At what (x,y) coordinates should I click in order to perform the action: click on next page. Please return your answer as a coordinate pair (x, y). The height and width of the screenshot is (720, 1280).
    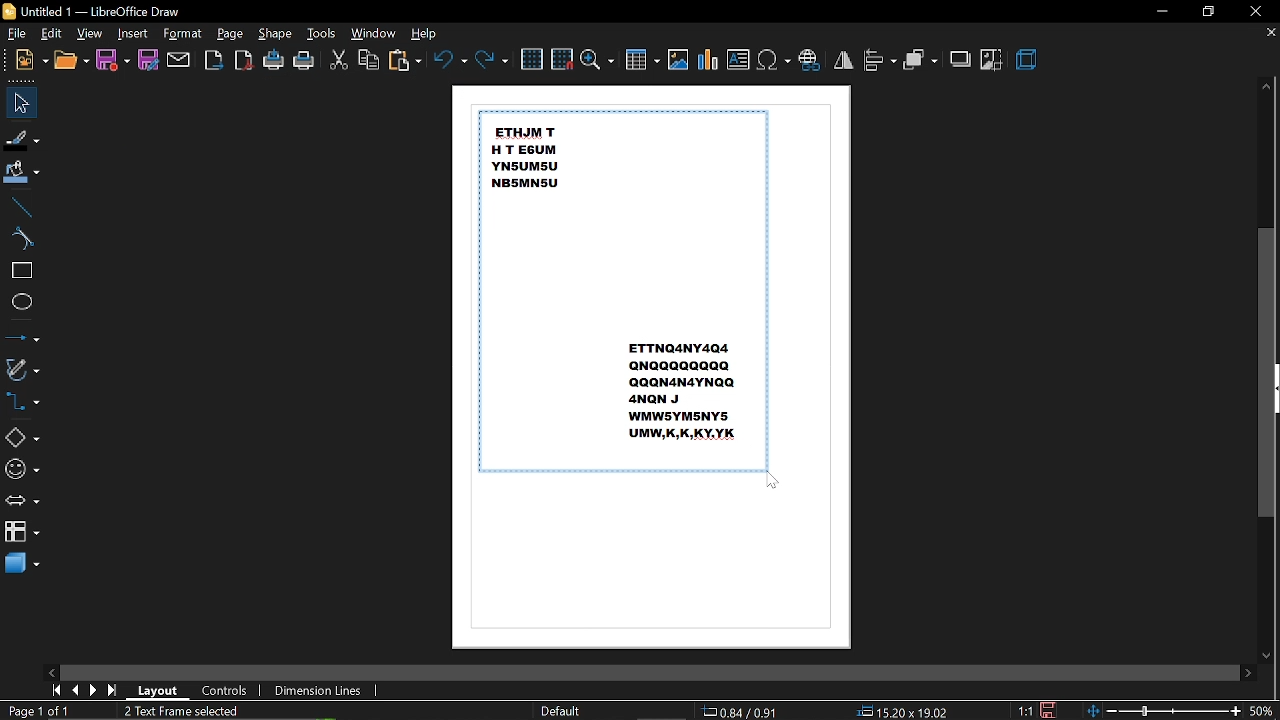
    Looking at the image, I should click on (96, 690).